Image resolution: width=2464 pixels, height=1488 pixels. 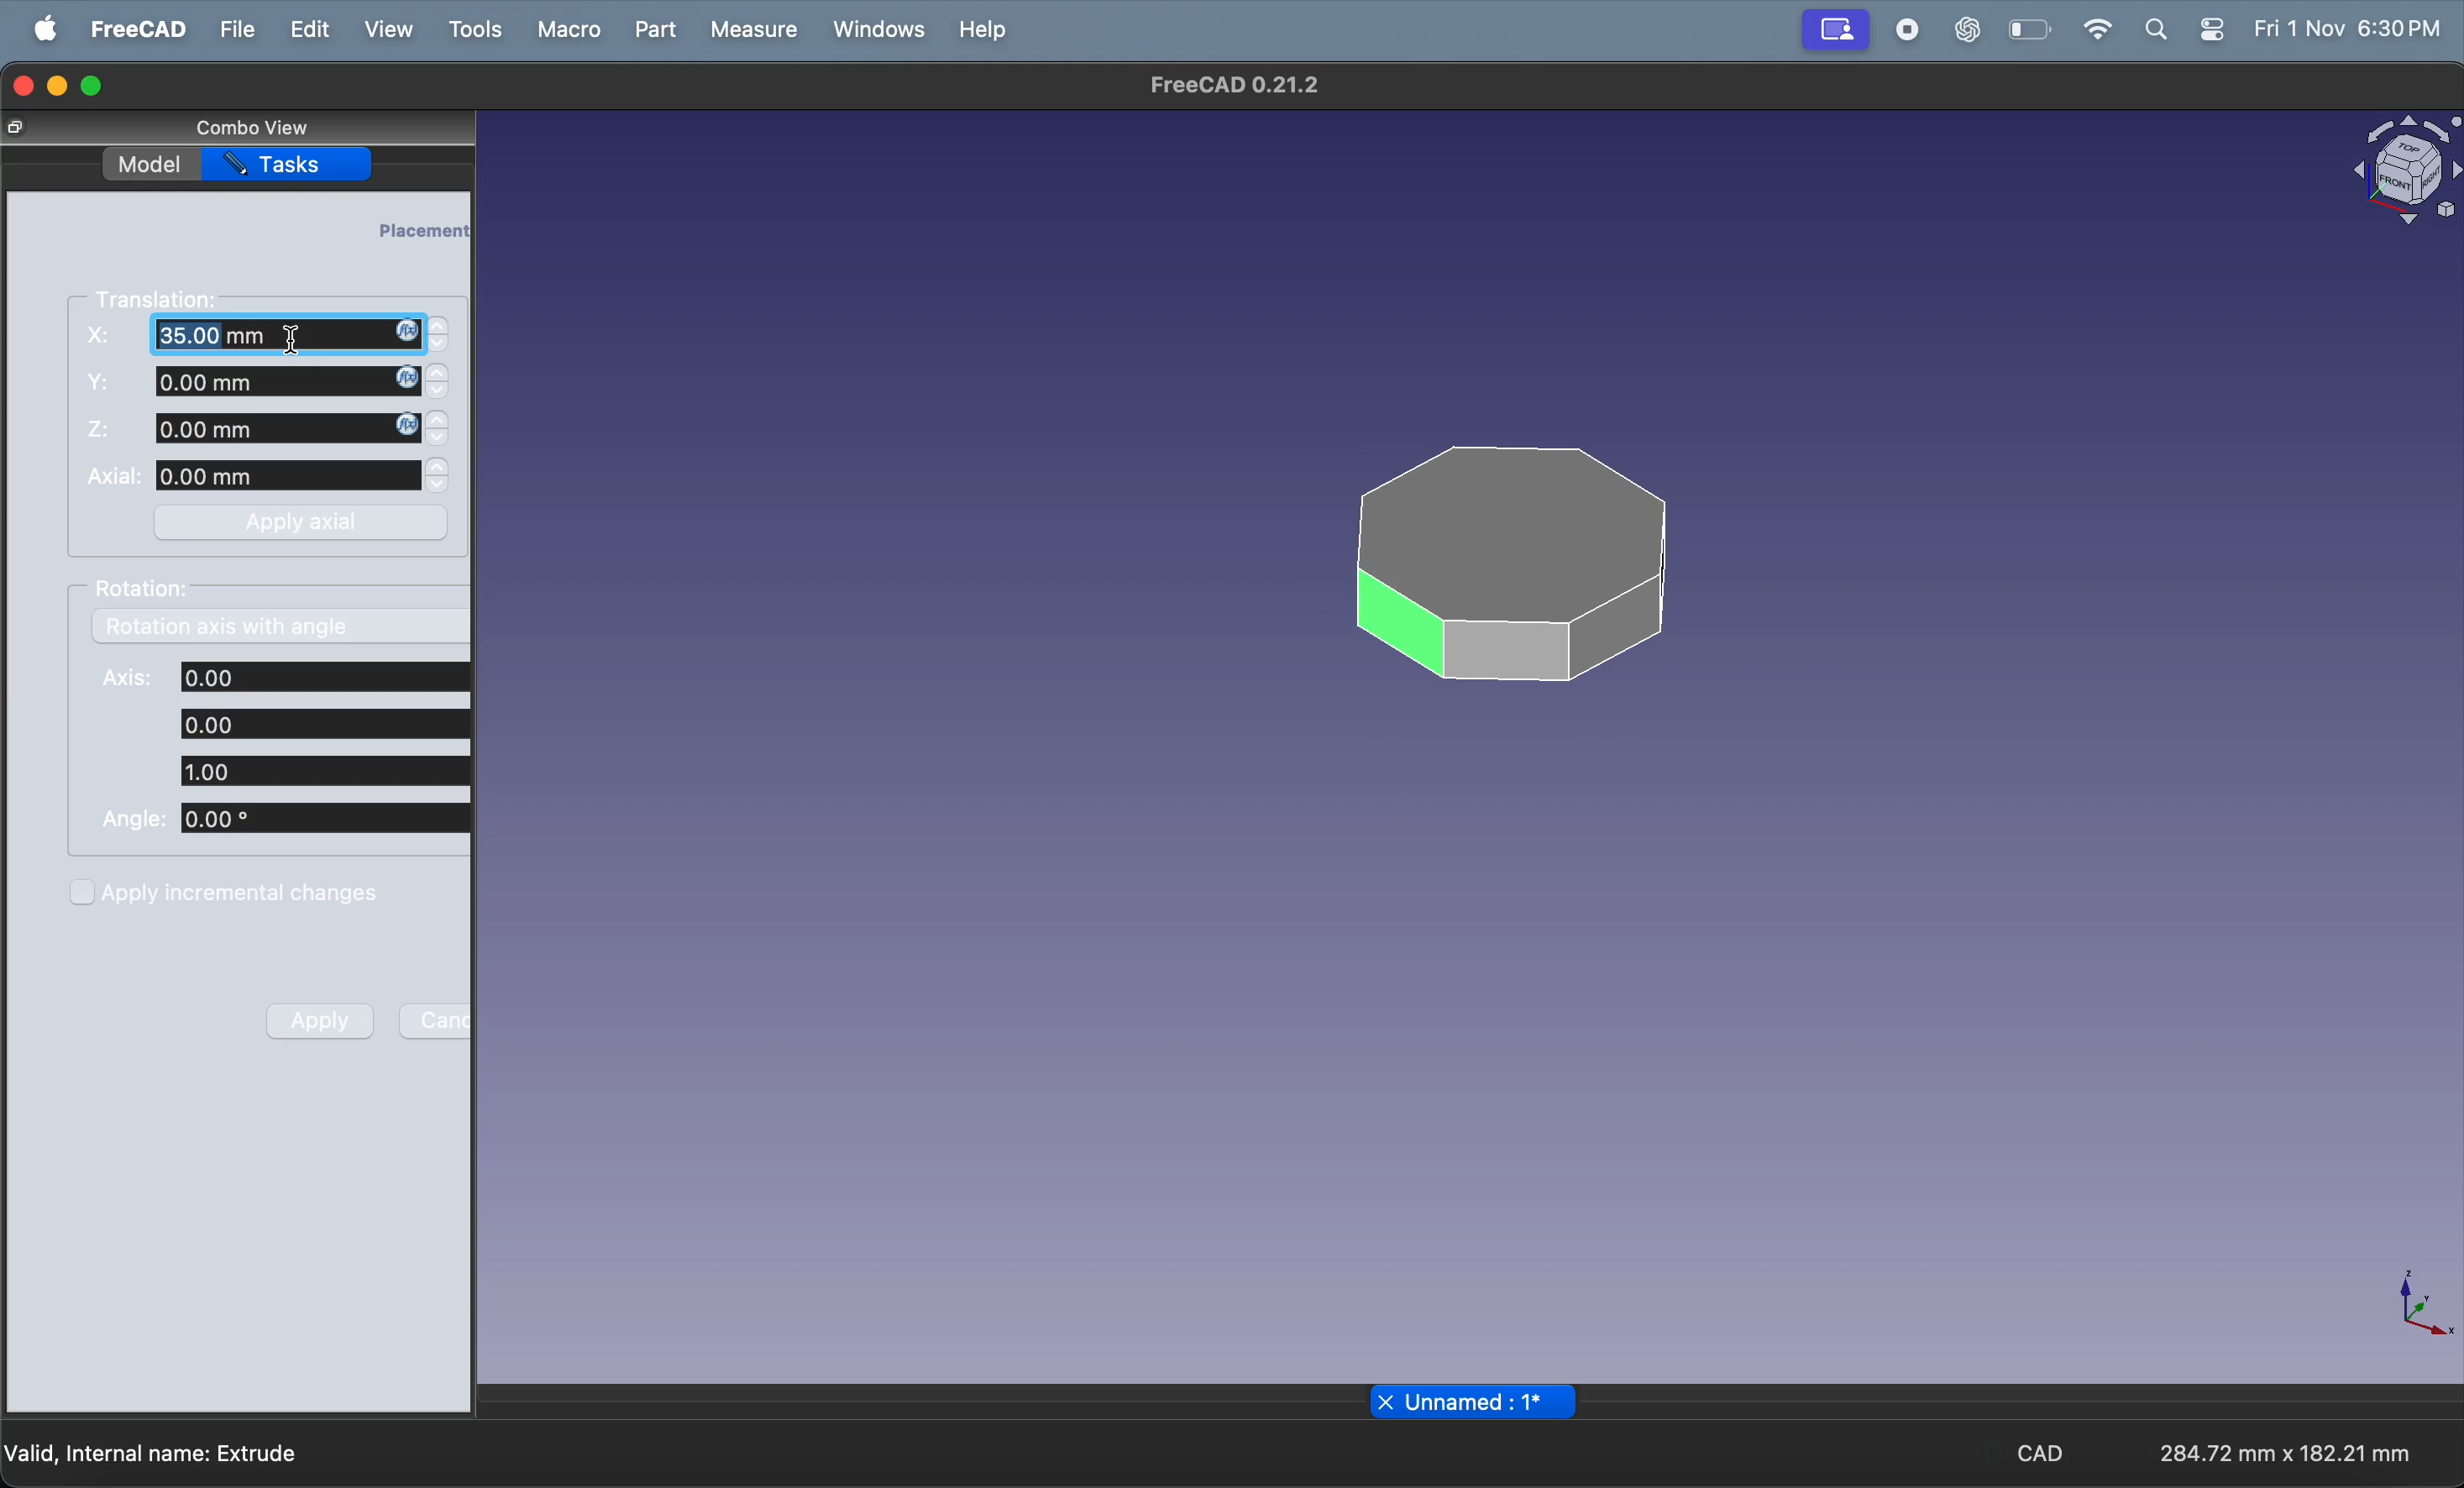 What do you see at coordinates (293, 341) in the screenshot?
I see `cursor` at bounding box center [293, 341].